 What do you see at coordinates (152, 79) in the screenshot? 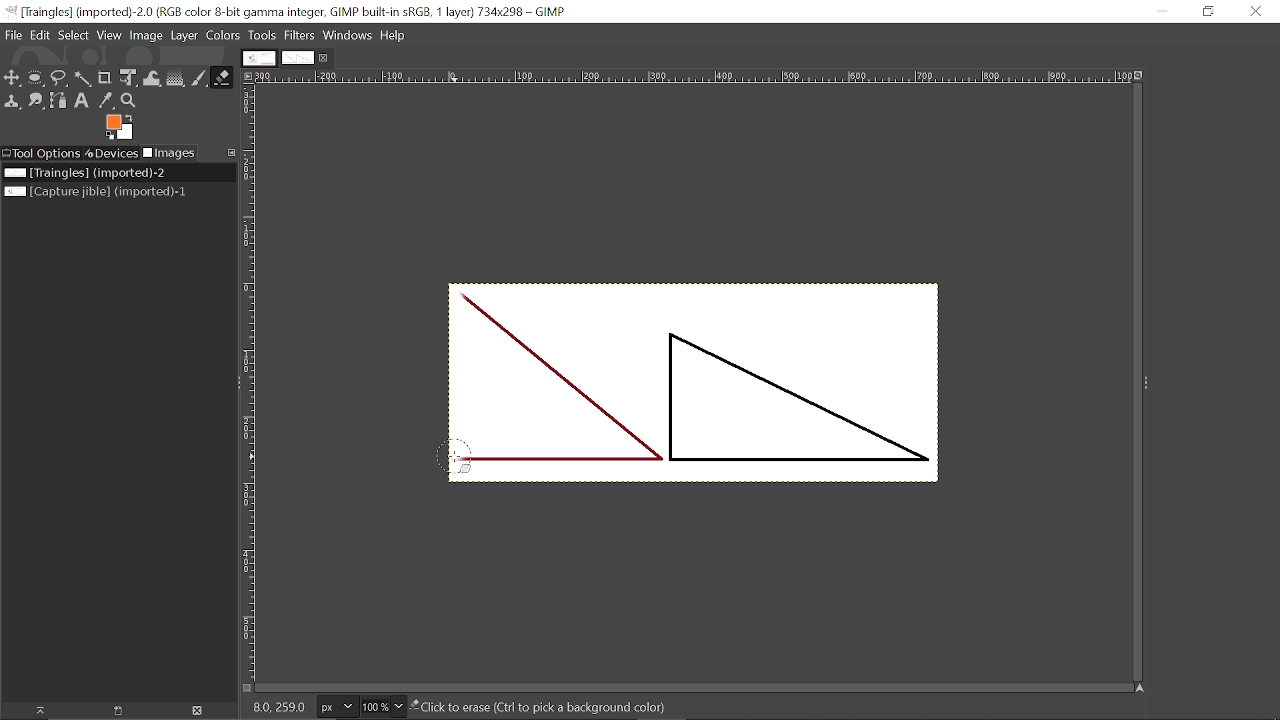
I see `Wrap text tool` at bounding box center [152, 79].